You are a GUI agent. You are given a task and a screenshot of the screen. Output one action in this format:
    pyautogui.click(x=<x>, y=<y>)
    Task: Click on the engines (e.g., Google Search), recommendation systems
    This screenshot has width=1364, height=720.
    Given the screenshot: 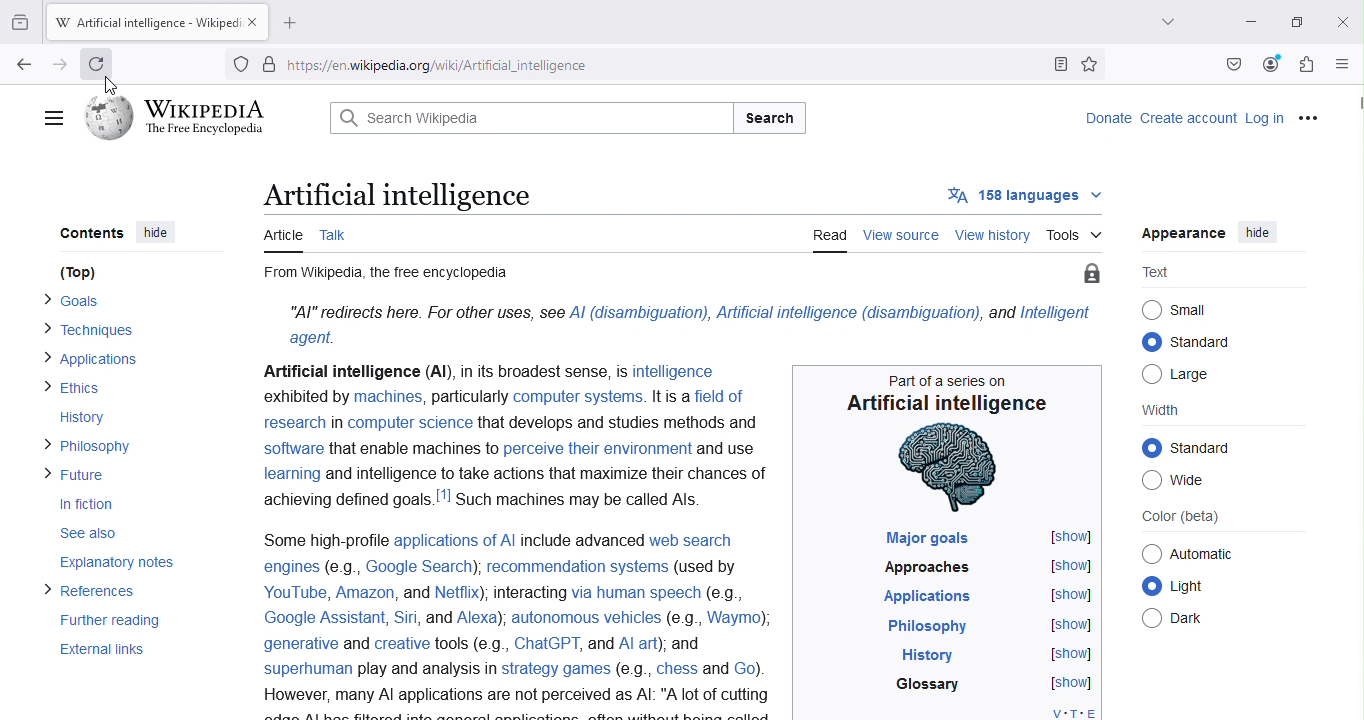 What is the action you would take?
    pyautogui.click(x=463, y=566)
    